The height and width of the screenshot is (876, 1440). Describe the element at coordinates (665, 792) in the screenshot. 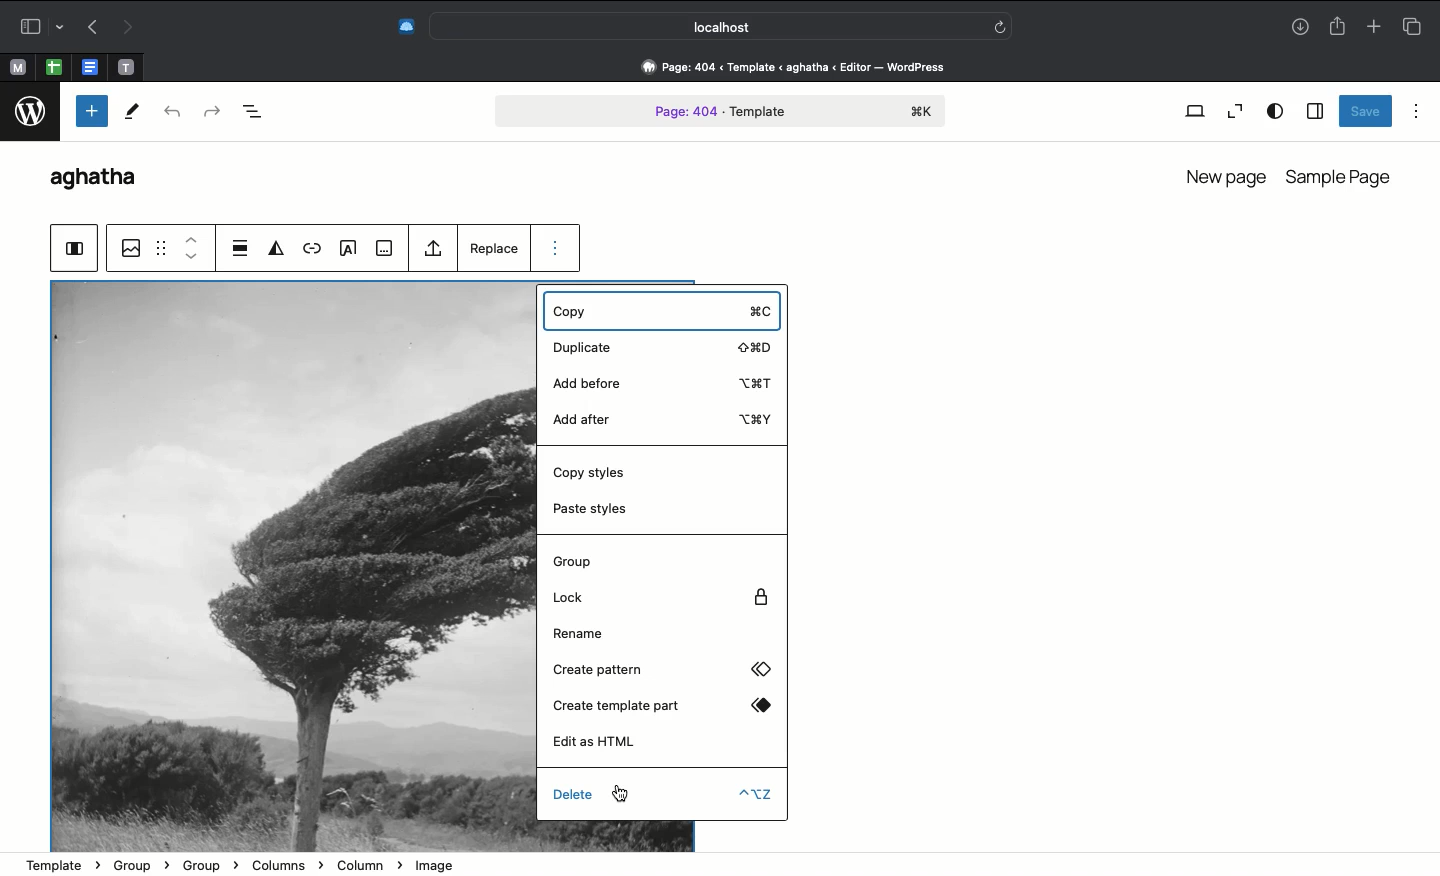

I see `Delete` at that location.